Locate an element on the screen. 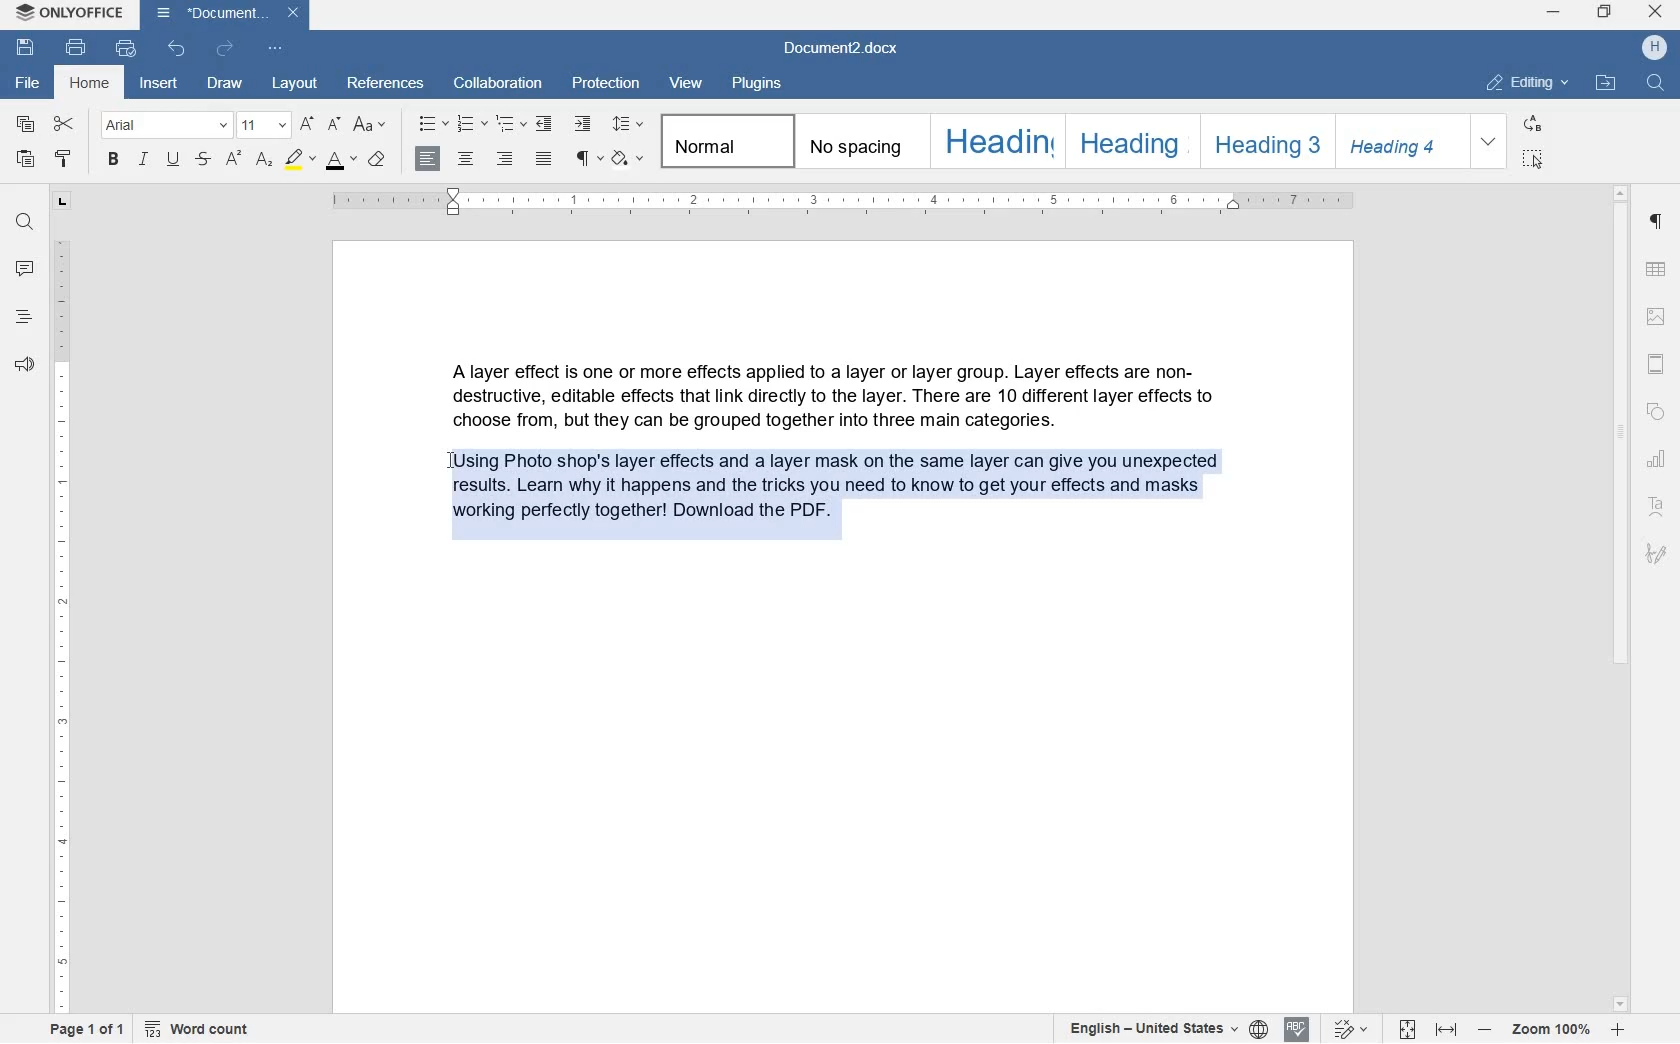 Image resolution: width=1680 pixels, height=1044 pixels. PARAGRAPH SETTINGS is located at coordinates (1659, 224).